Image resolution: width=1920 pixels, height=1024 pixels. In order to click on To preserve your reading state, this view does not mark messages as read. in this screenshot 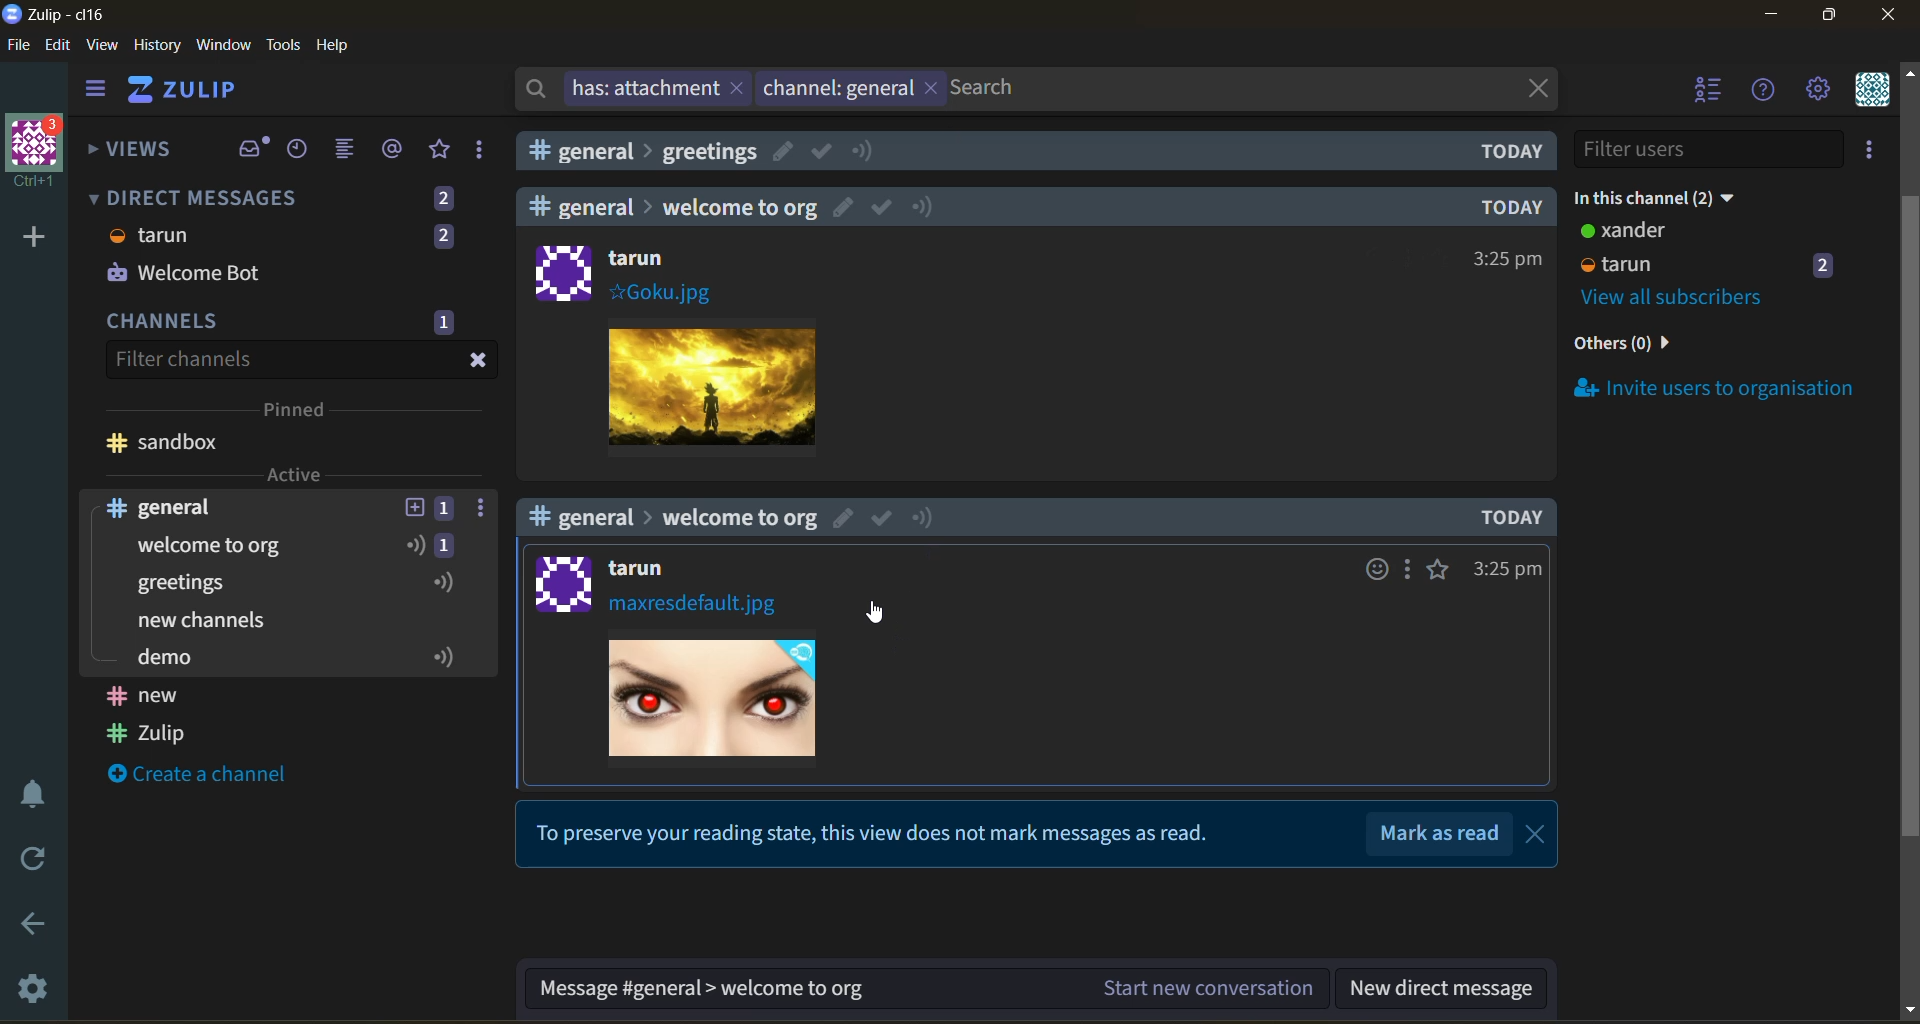, I will do `click(879, 835)`.